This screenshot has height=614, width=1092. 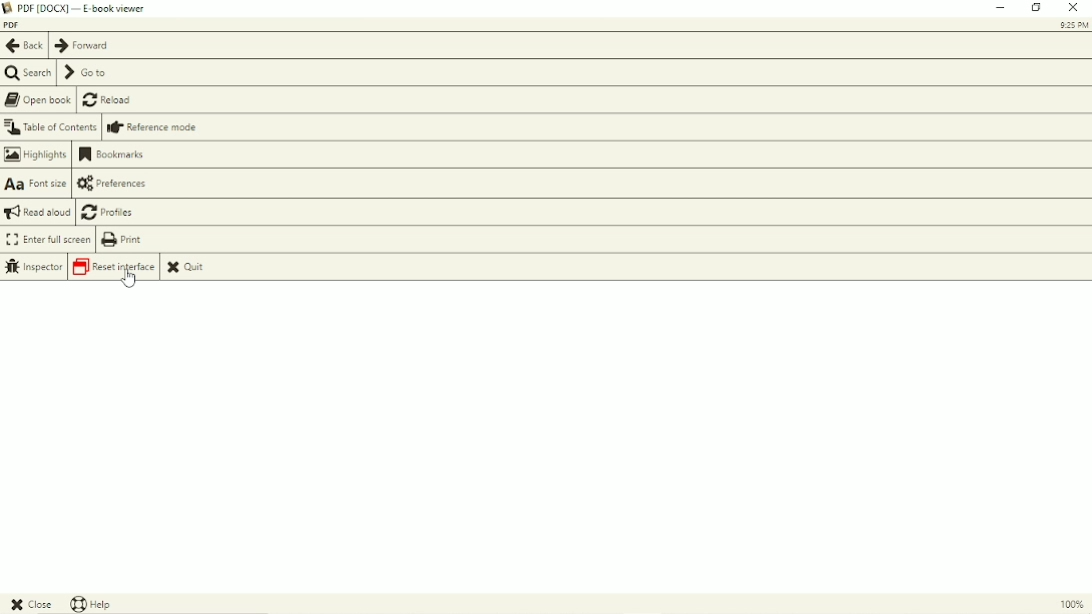 I want to click on Restore down, so click(x=1037, y=8).